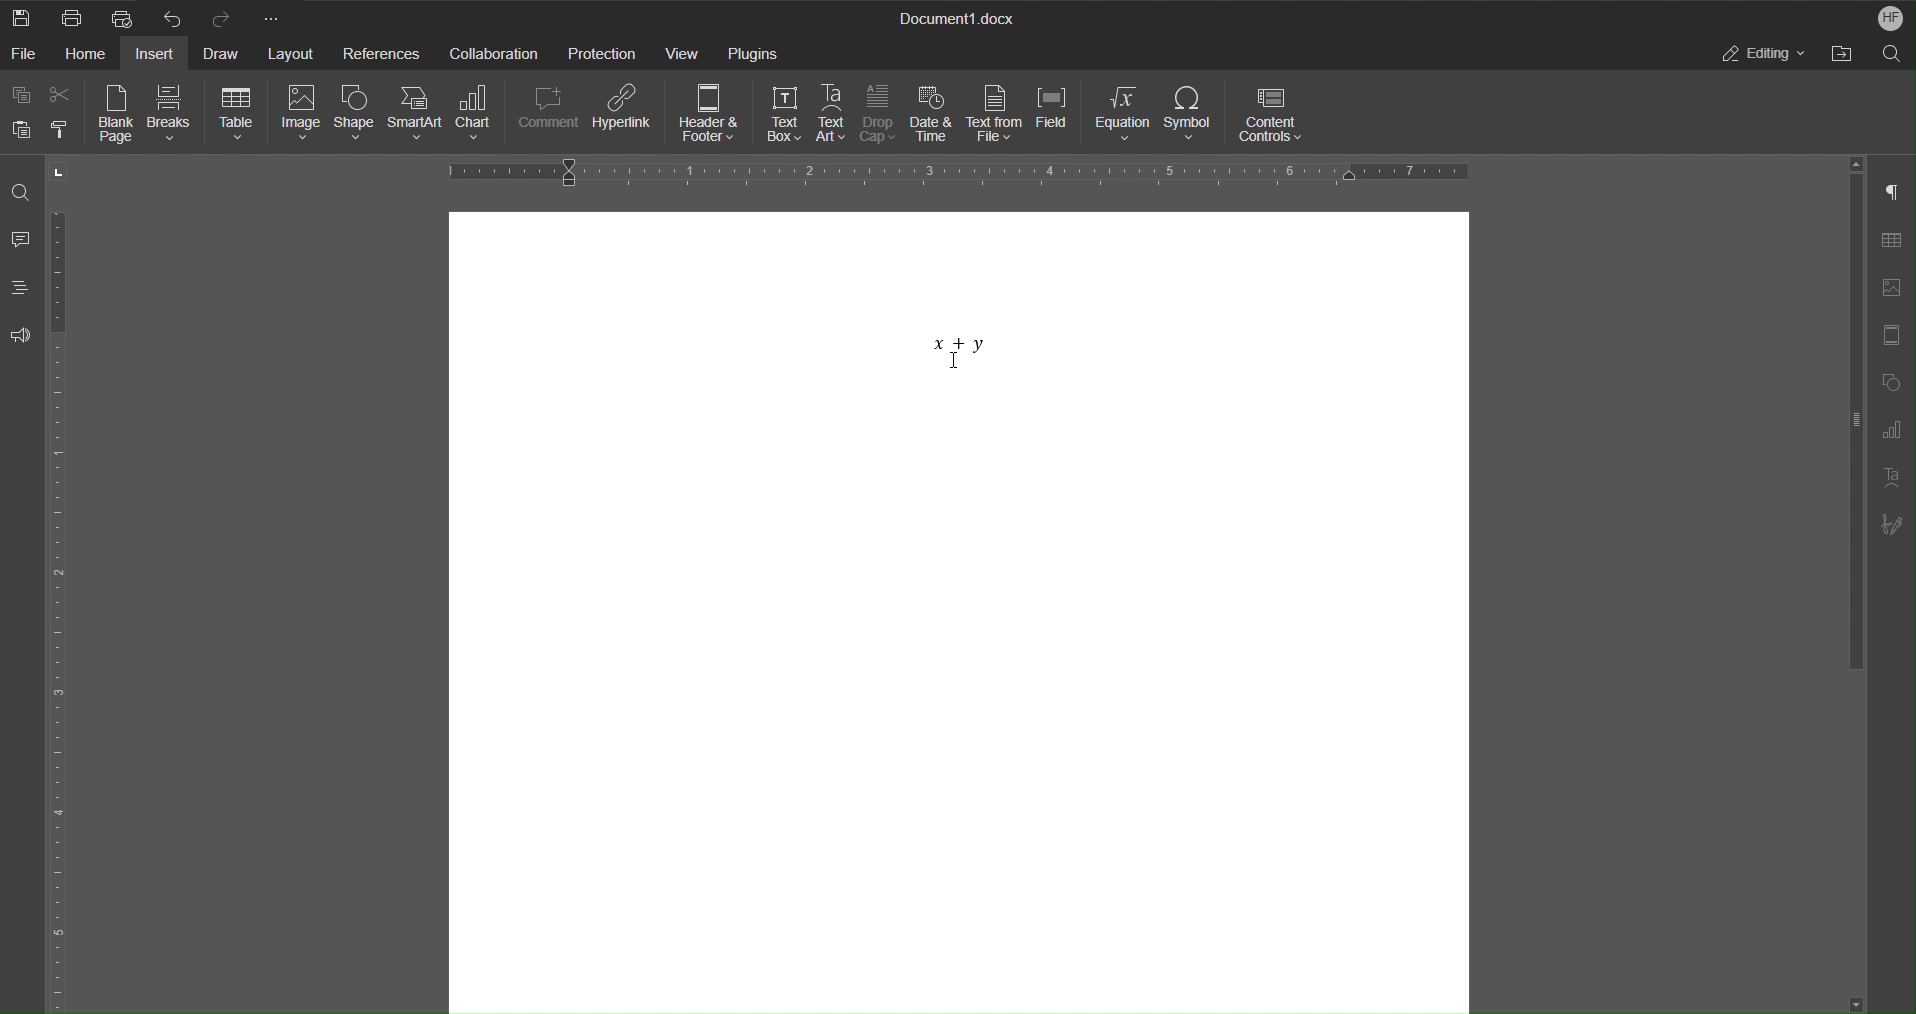  Describe the element at coordinates (23, 288) in the screenshot. I see `Headings` at that location.